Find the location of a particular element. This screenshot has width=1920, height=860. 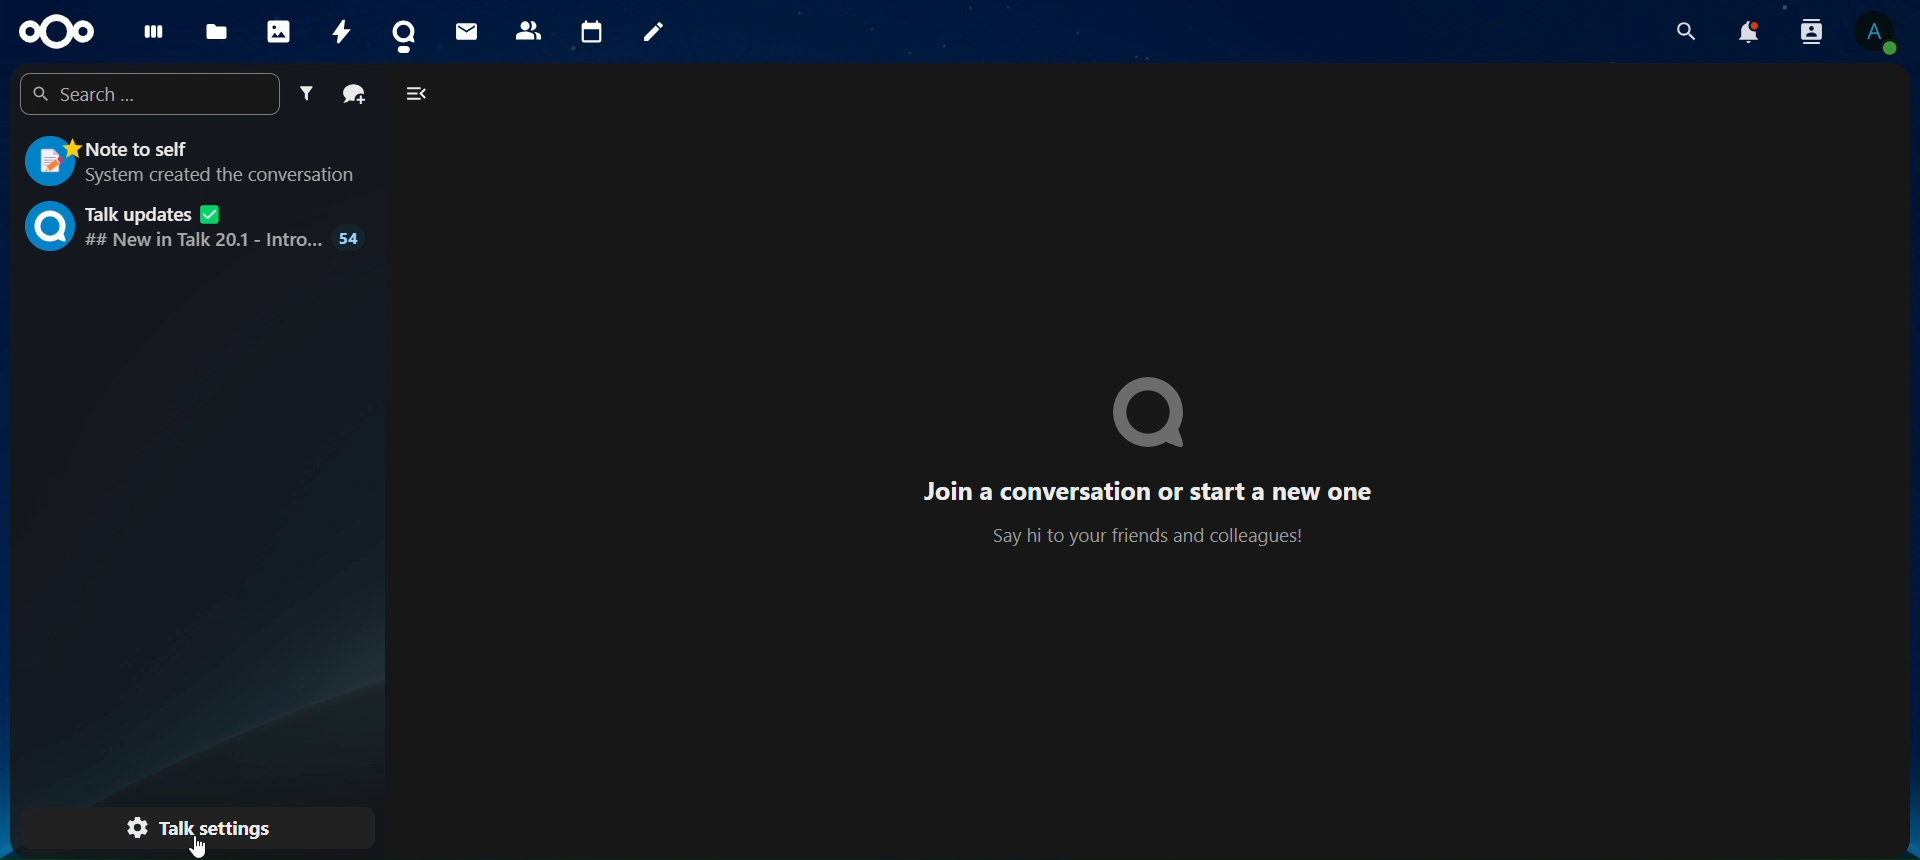

dashboard is located at coordinates (150, 31).